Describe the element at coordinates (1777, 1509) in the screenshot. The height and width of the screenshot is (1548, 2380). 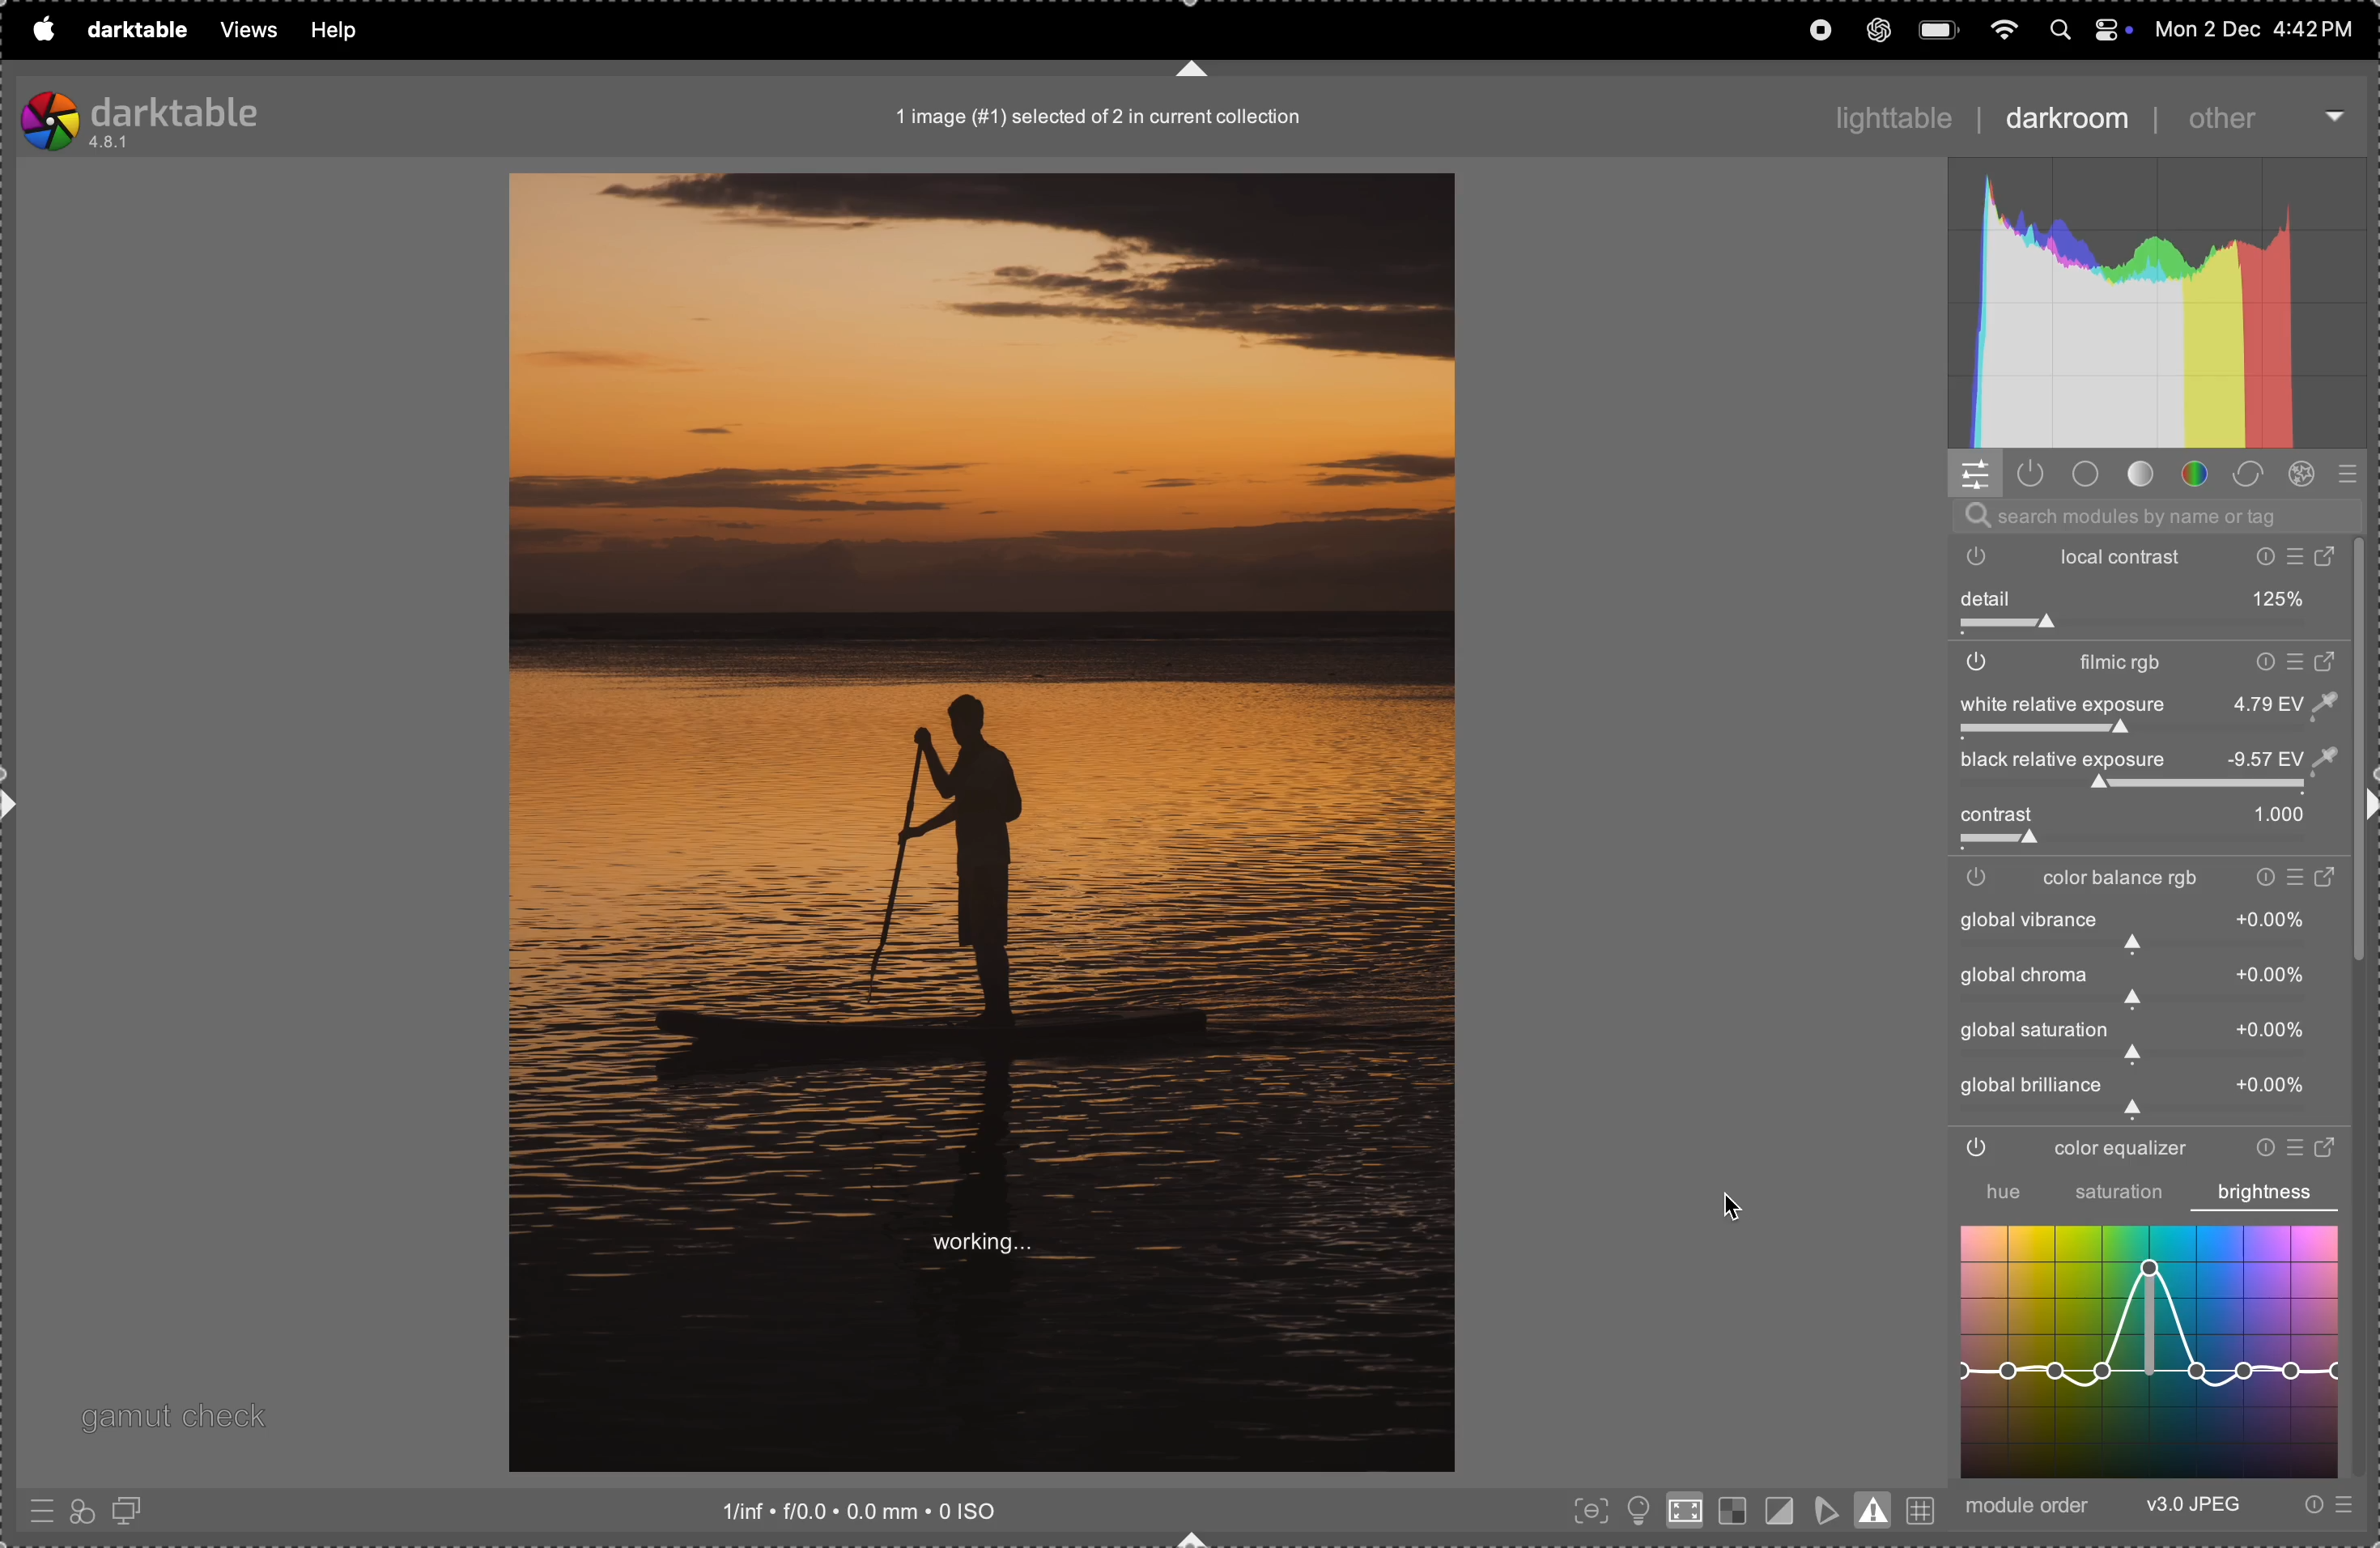
I see `toggle clipping indication` at that location.